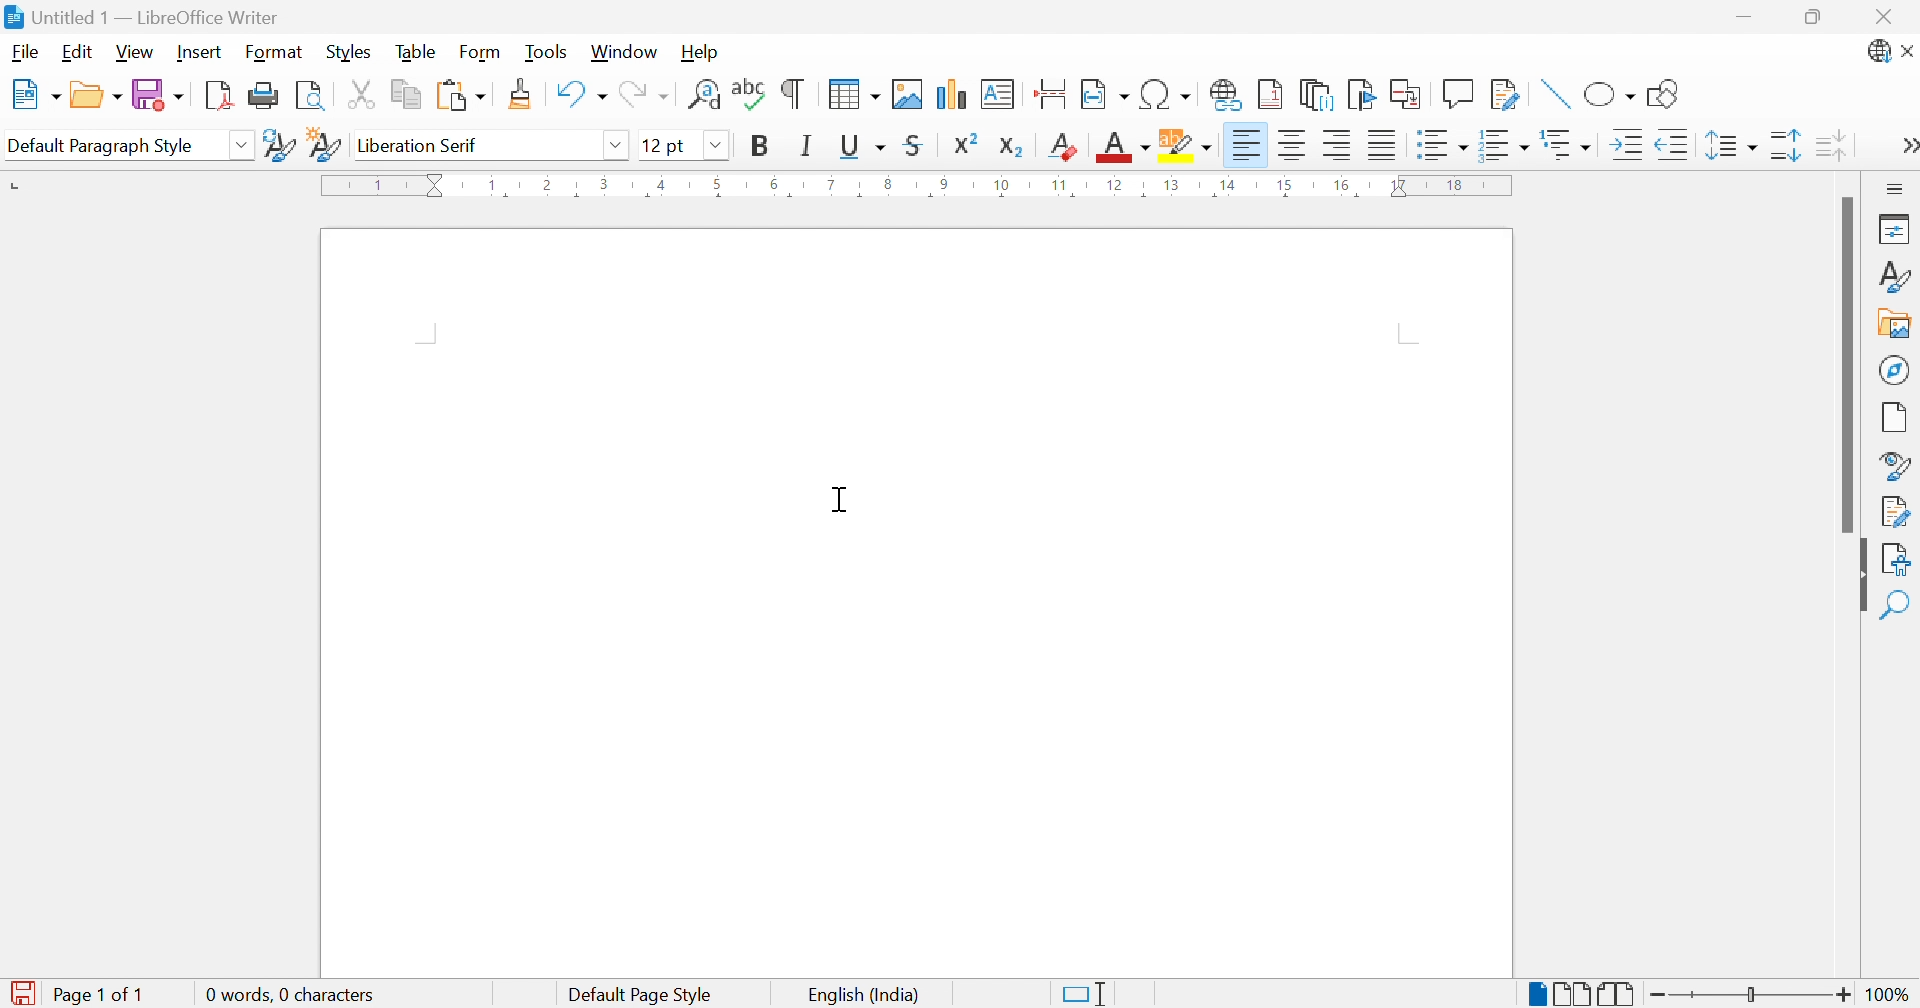 This screenshot has height=1008, width=1920. What do you see at coordinates (1903, 148) in the screenshot?
I see `More` at bounding box center [1903, 148].